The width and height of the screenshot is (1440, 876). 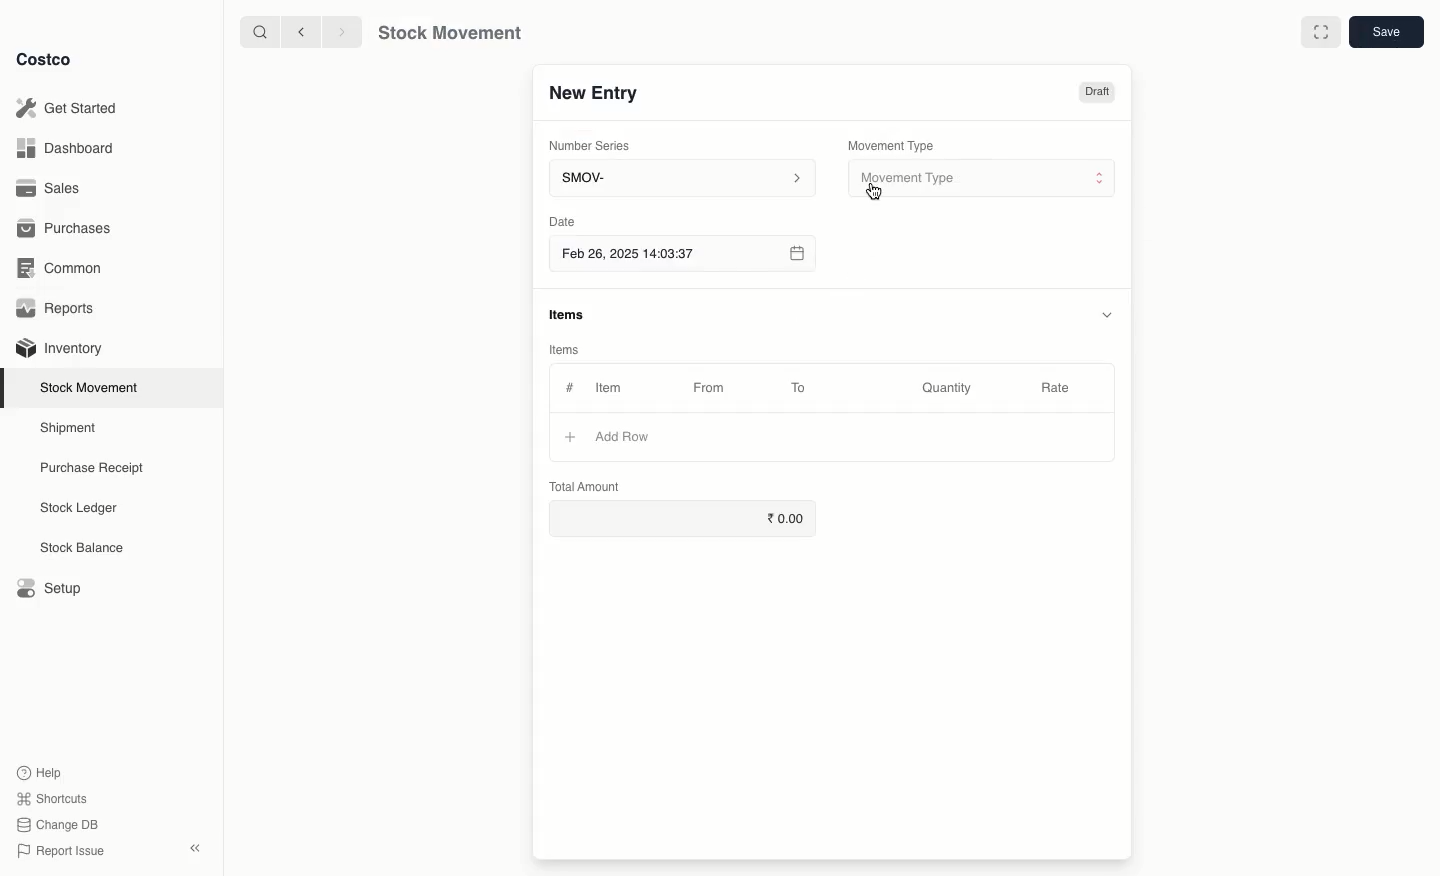 What do you see at coordinates (304, 33) in the screenshot?
I see `backward` at bounding box center [304, 33].